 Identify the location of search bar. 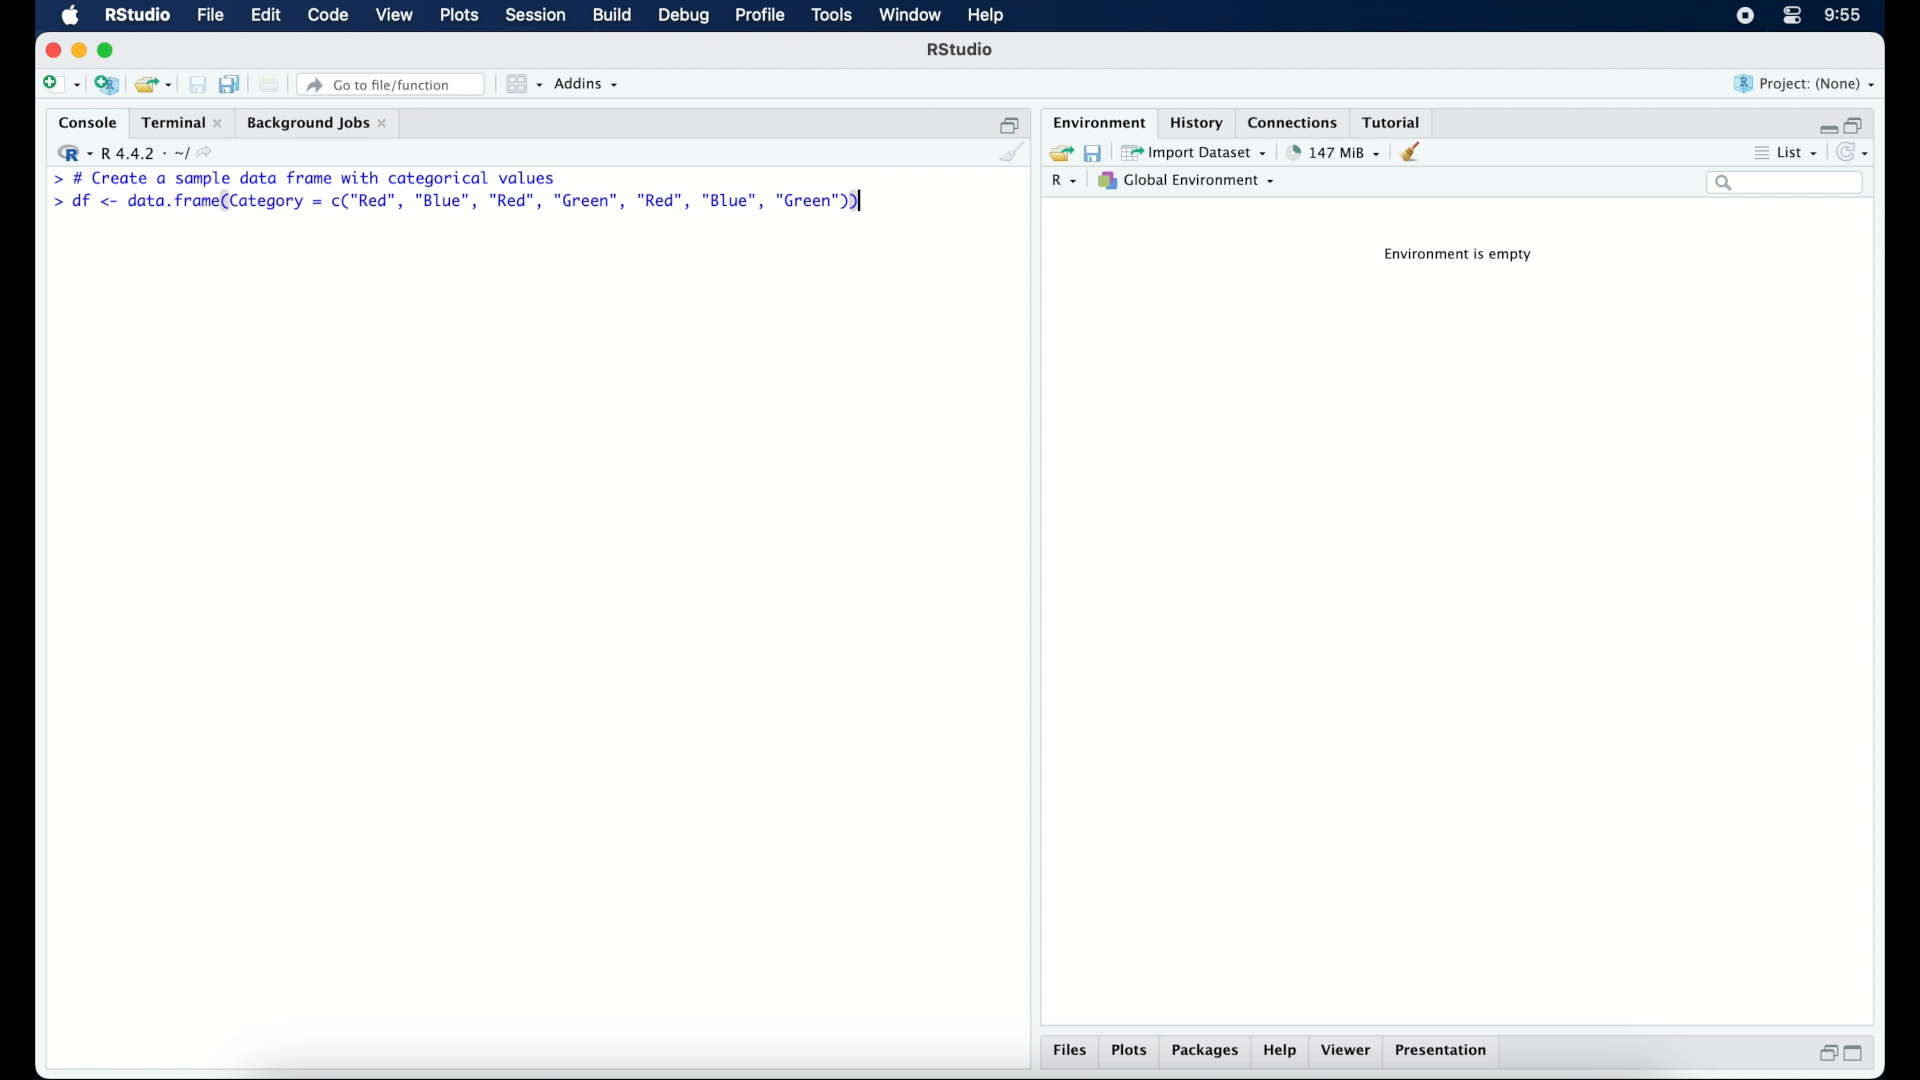
(1787, 185).